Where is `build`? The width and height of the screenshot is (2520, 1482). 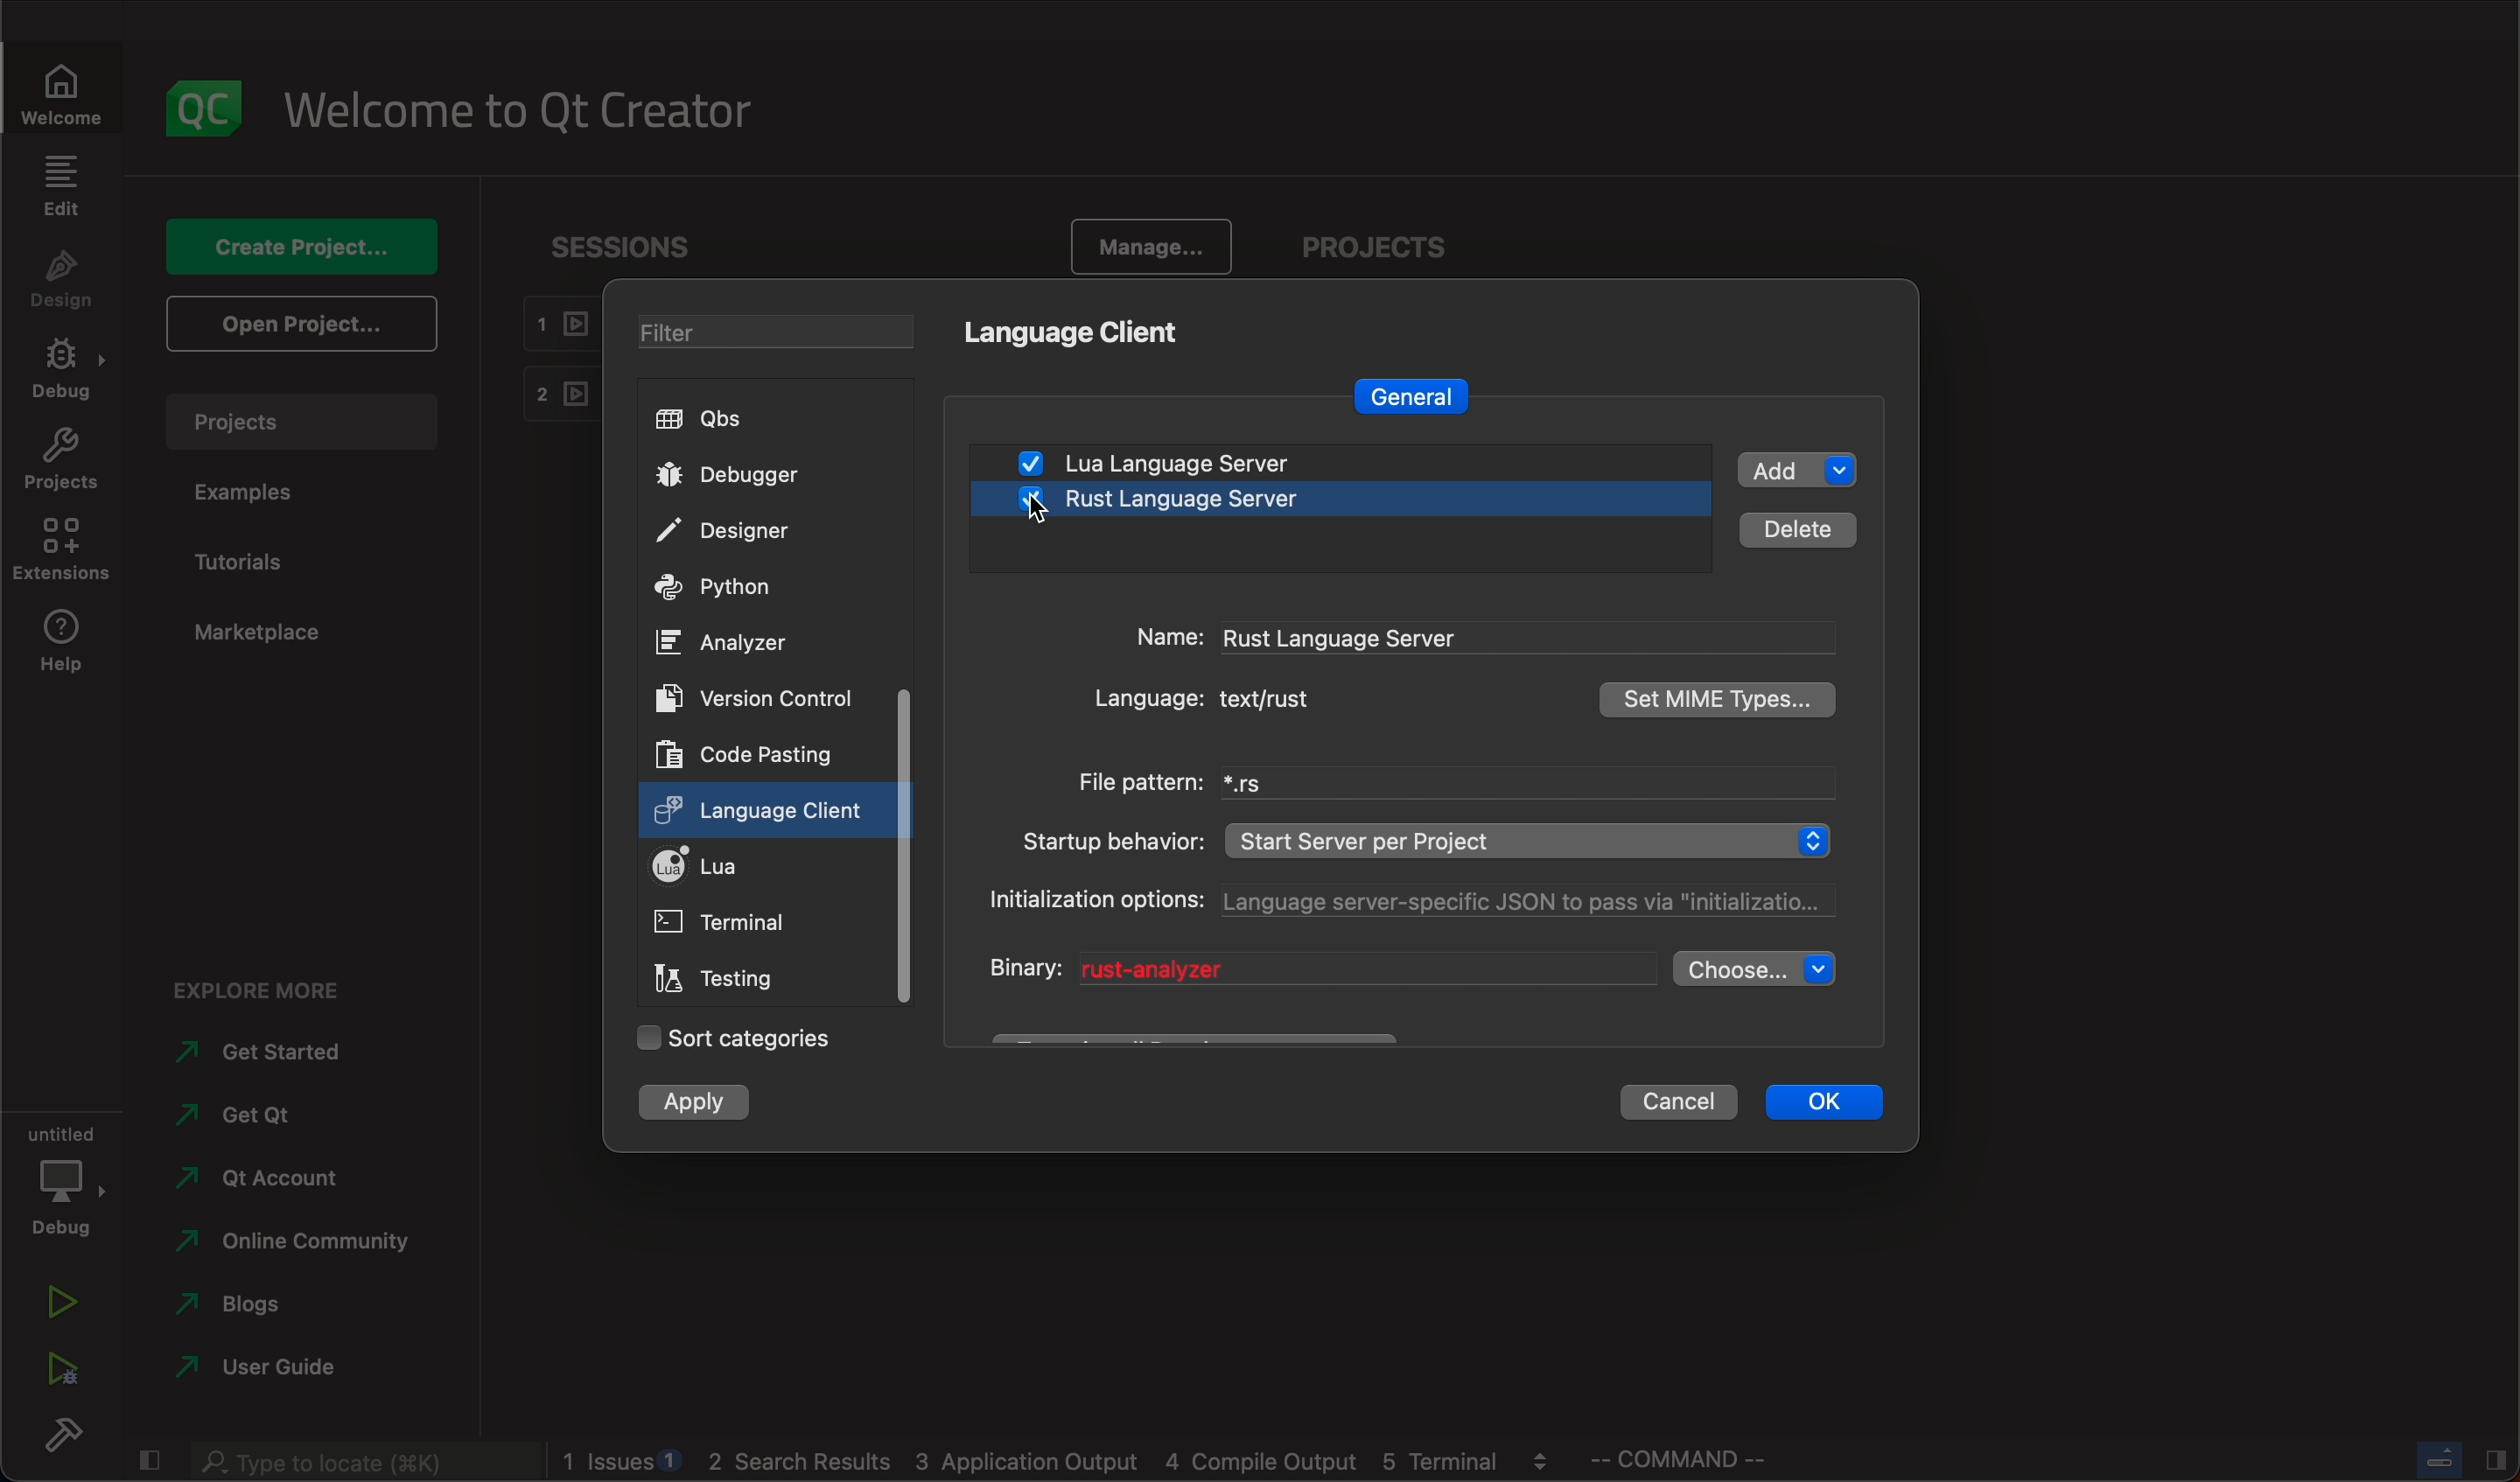 build is located at coordinates (71, 1440).